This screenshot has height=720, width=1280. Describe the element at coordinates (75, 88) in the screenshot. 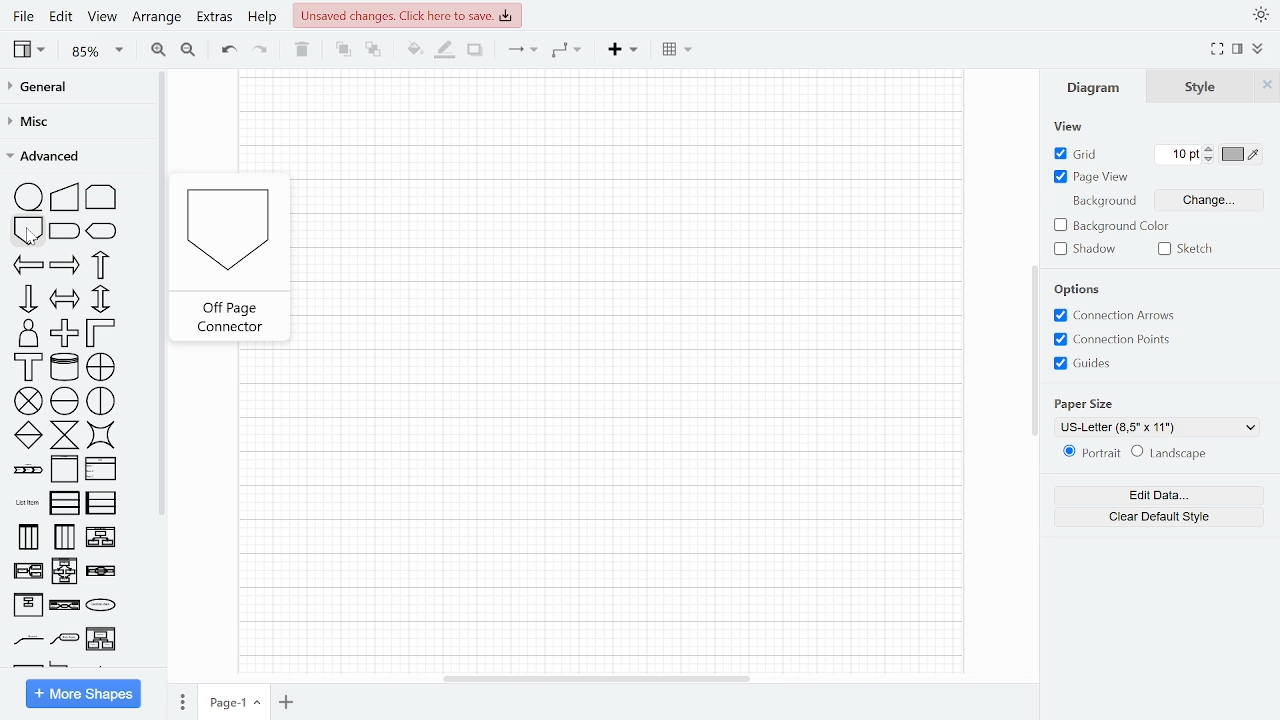

I see `General` at that location.